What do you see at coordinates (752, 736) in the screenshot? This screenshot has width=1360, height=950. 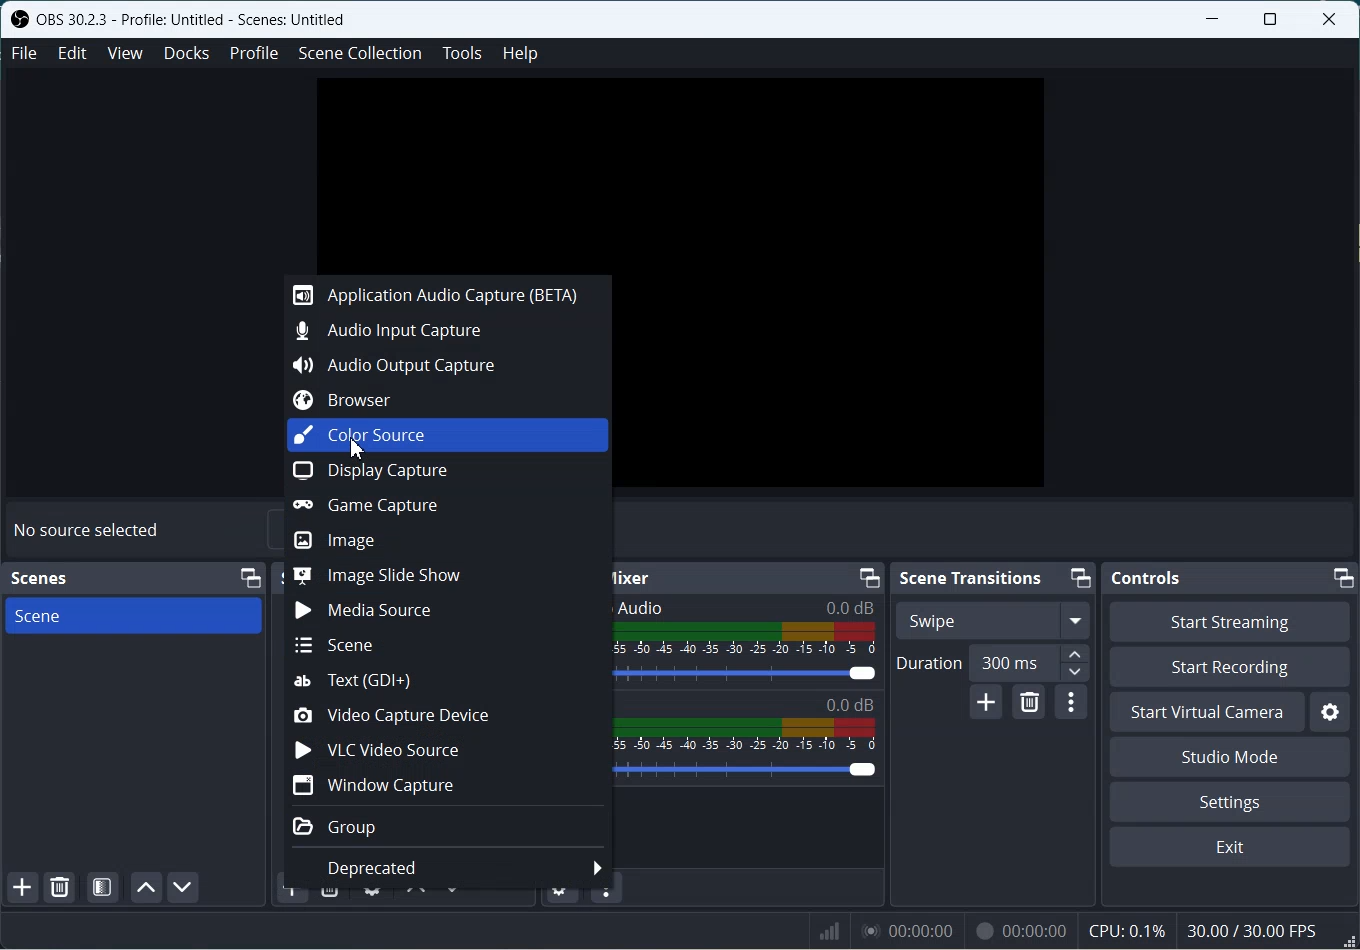 I see `Volume Indicator` at bounding box center [752, 736].